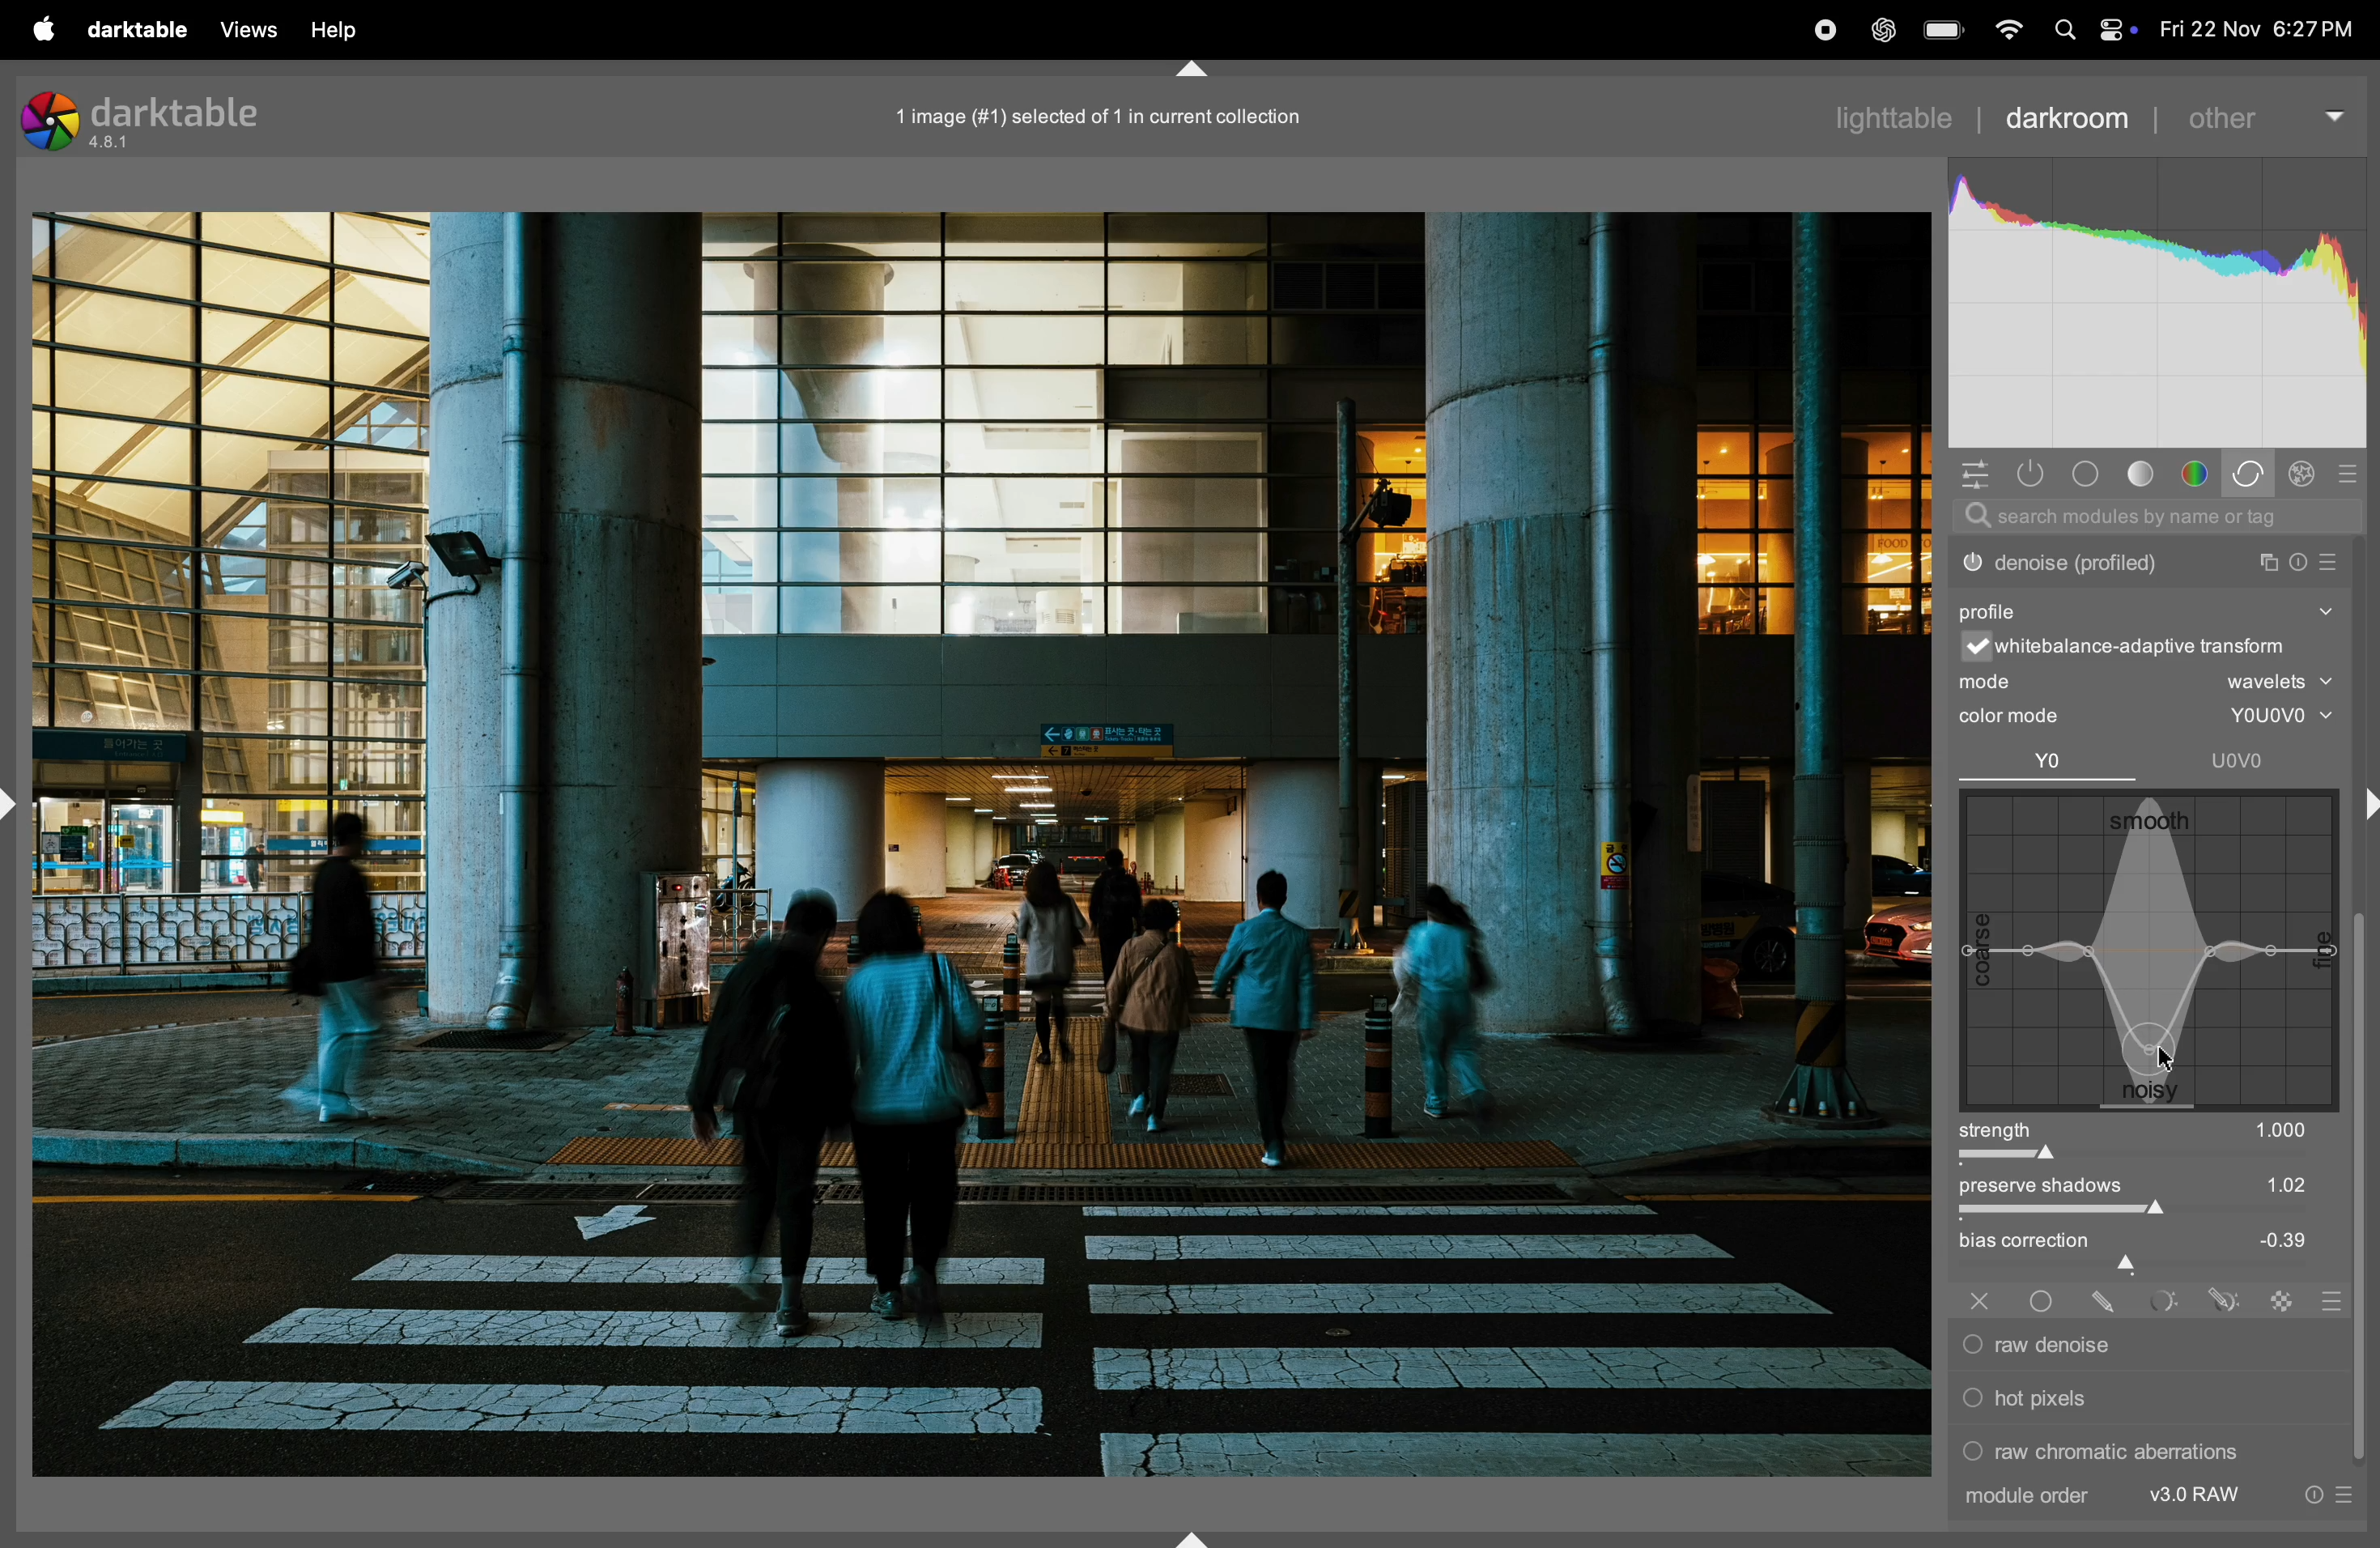 The width and height of the screenshot is (2380, 1548). What do you see at coordinates (2116, 31) in the screenshot?
I see `apple widgets` at bounding box center [2116, 31].